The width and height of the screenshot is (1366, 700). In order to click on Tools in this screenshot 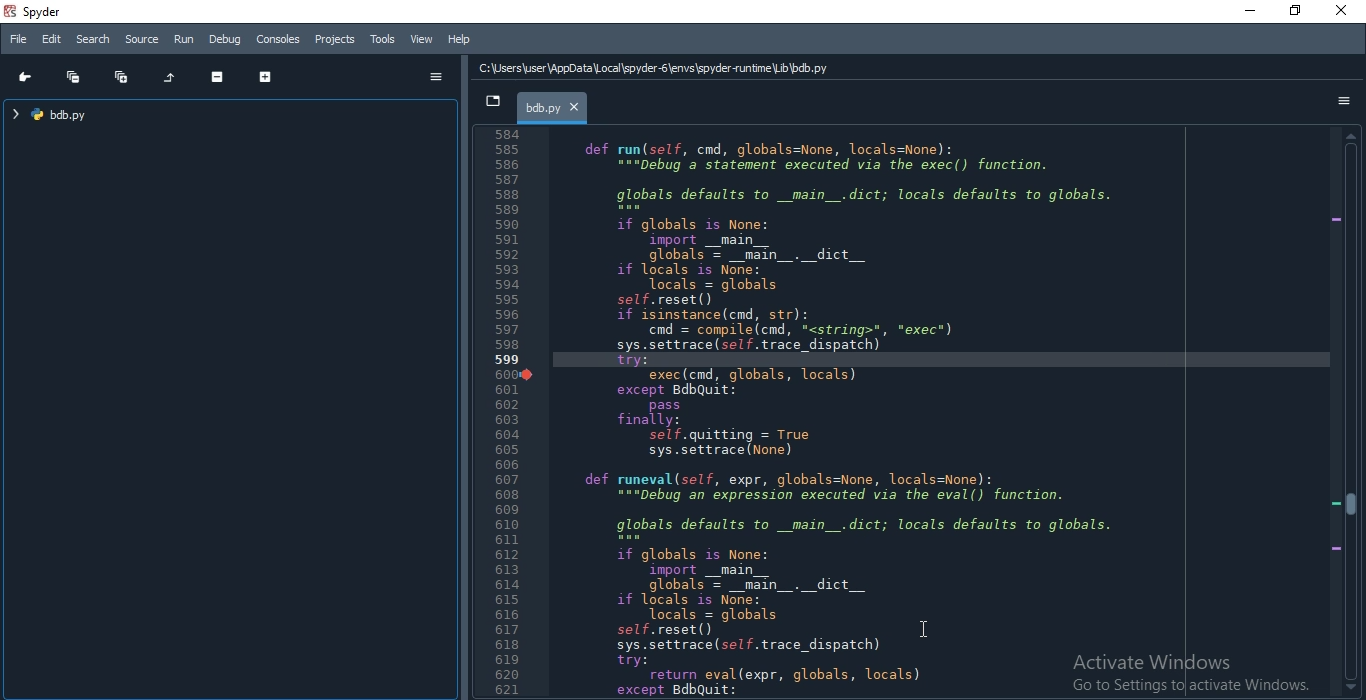, I will do `click(383, 39)`.